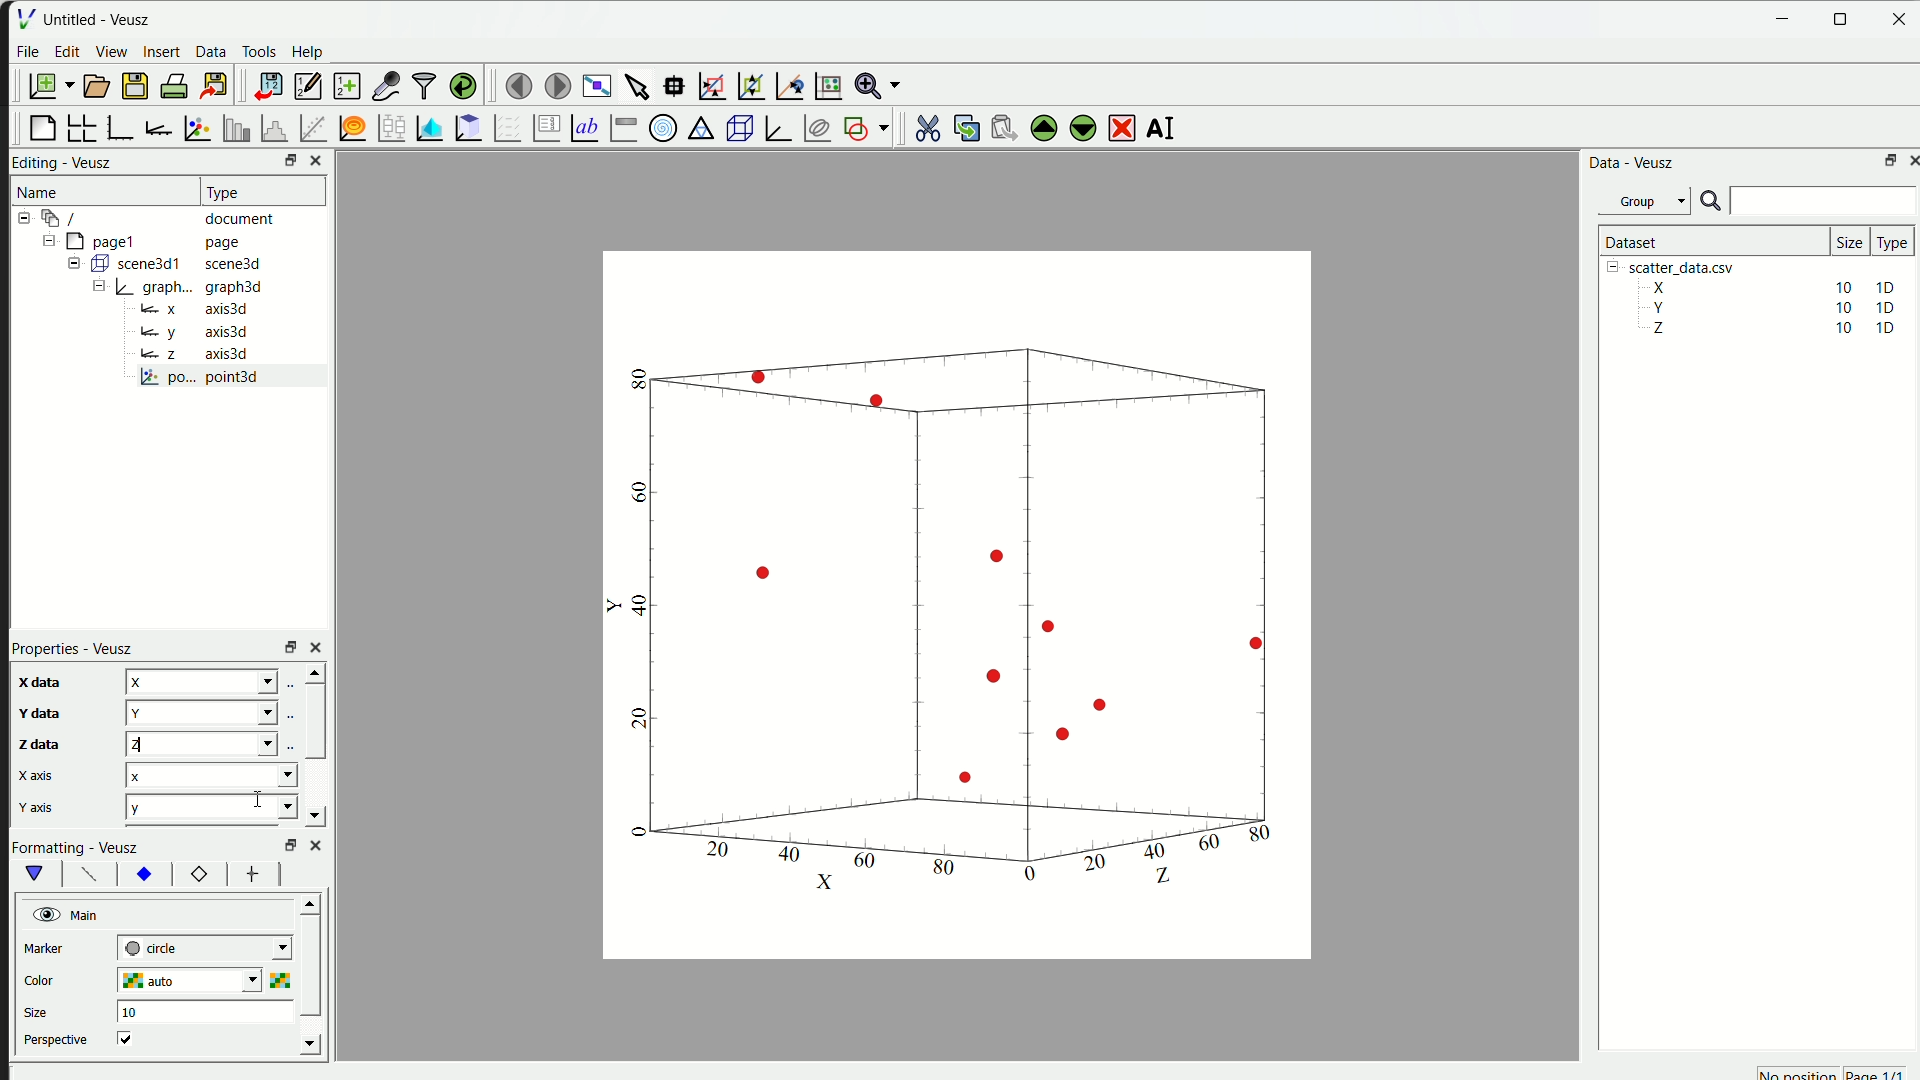 The height and width of the screenshot is (1080, 1920). Describe the element at coordinates (144, 218) in the screenshot. I see `12-9 / document` at that location.